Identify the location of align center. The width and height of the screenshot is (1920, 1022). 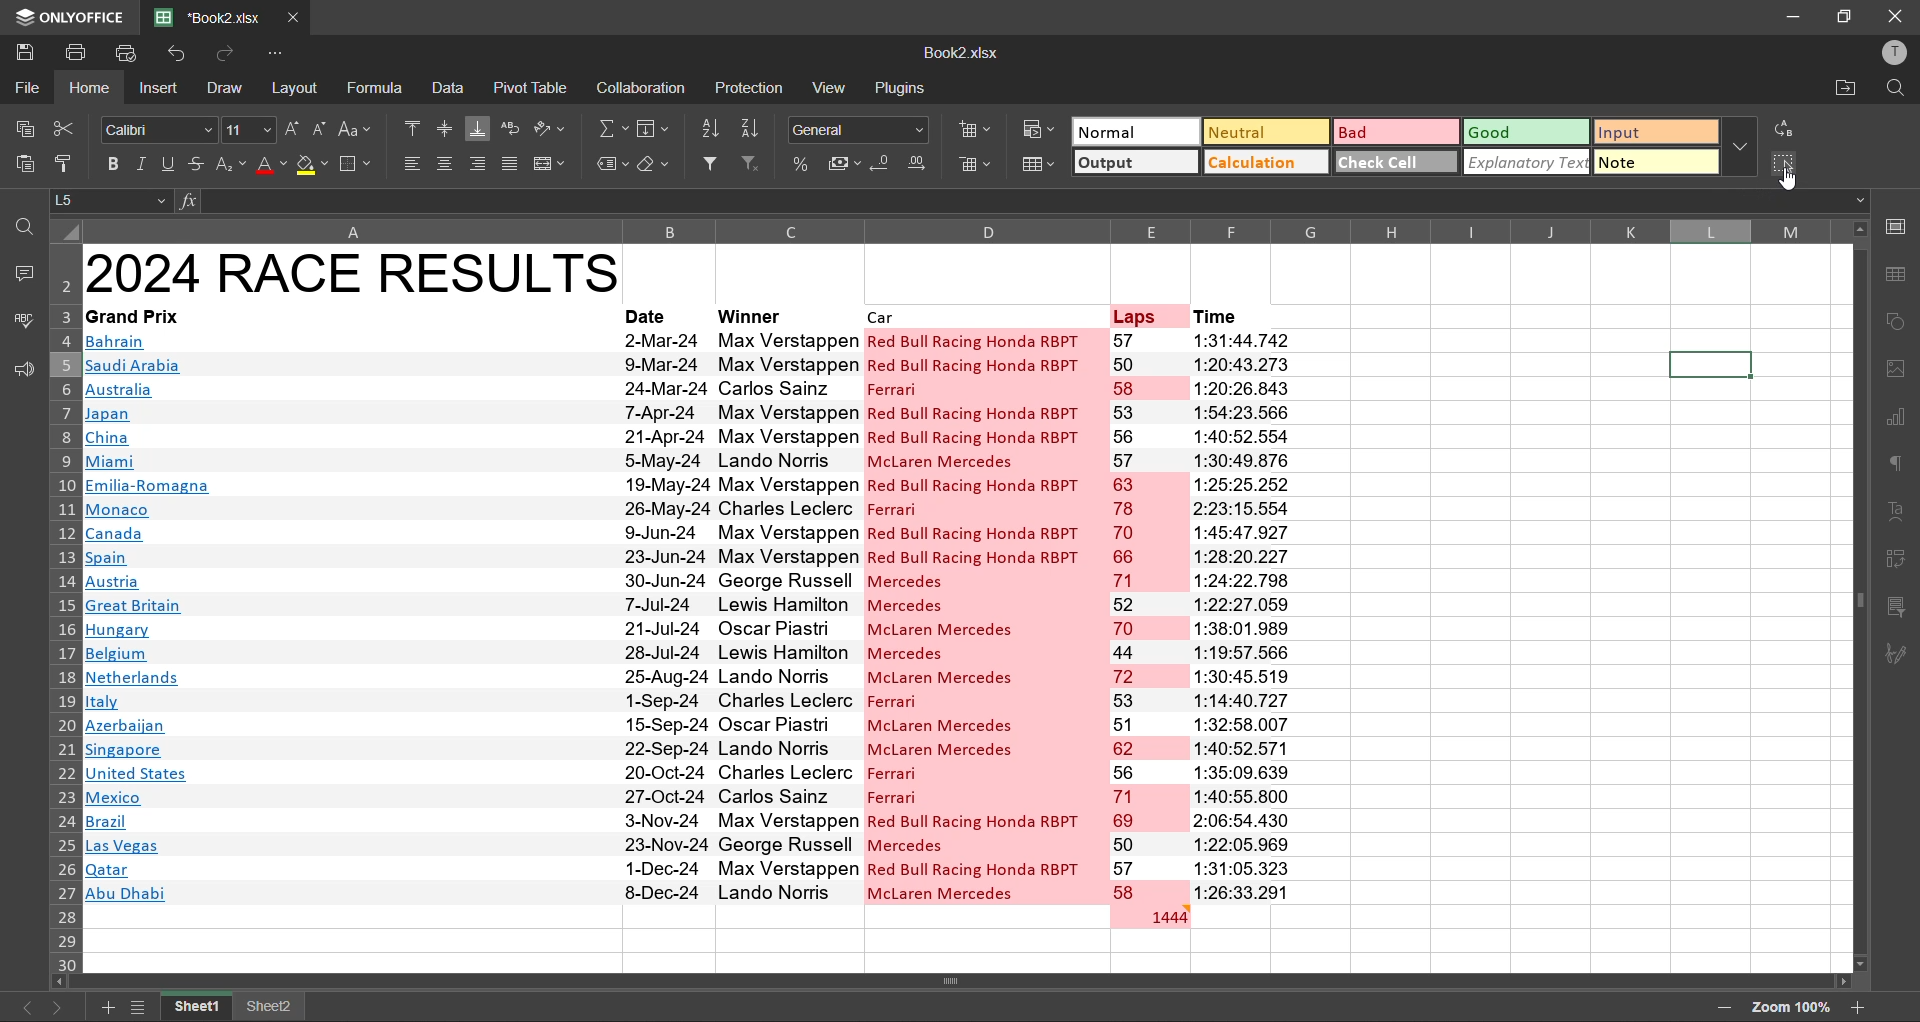
(445, 166).